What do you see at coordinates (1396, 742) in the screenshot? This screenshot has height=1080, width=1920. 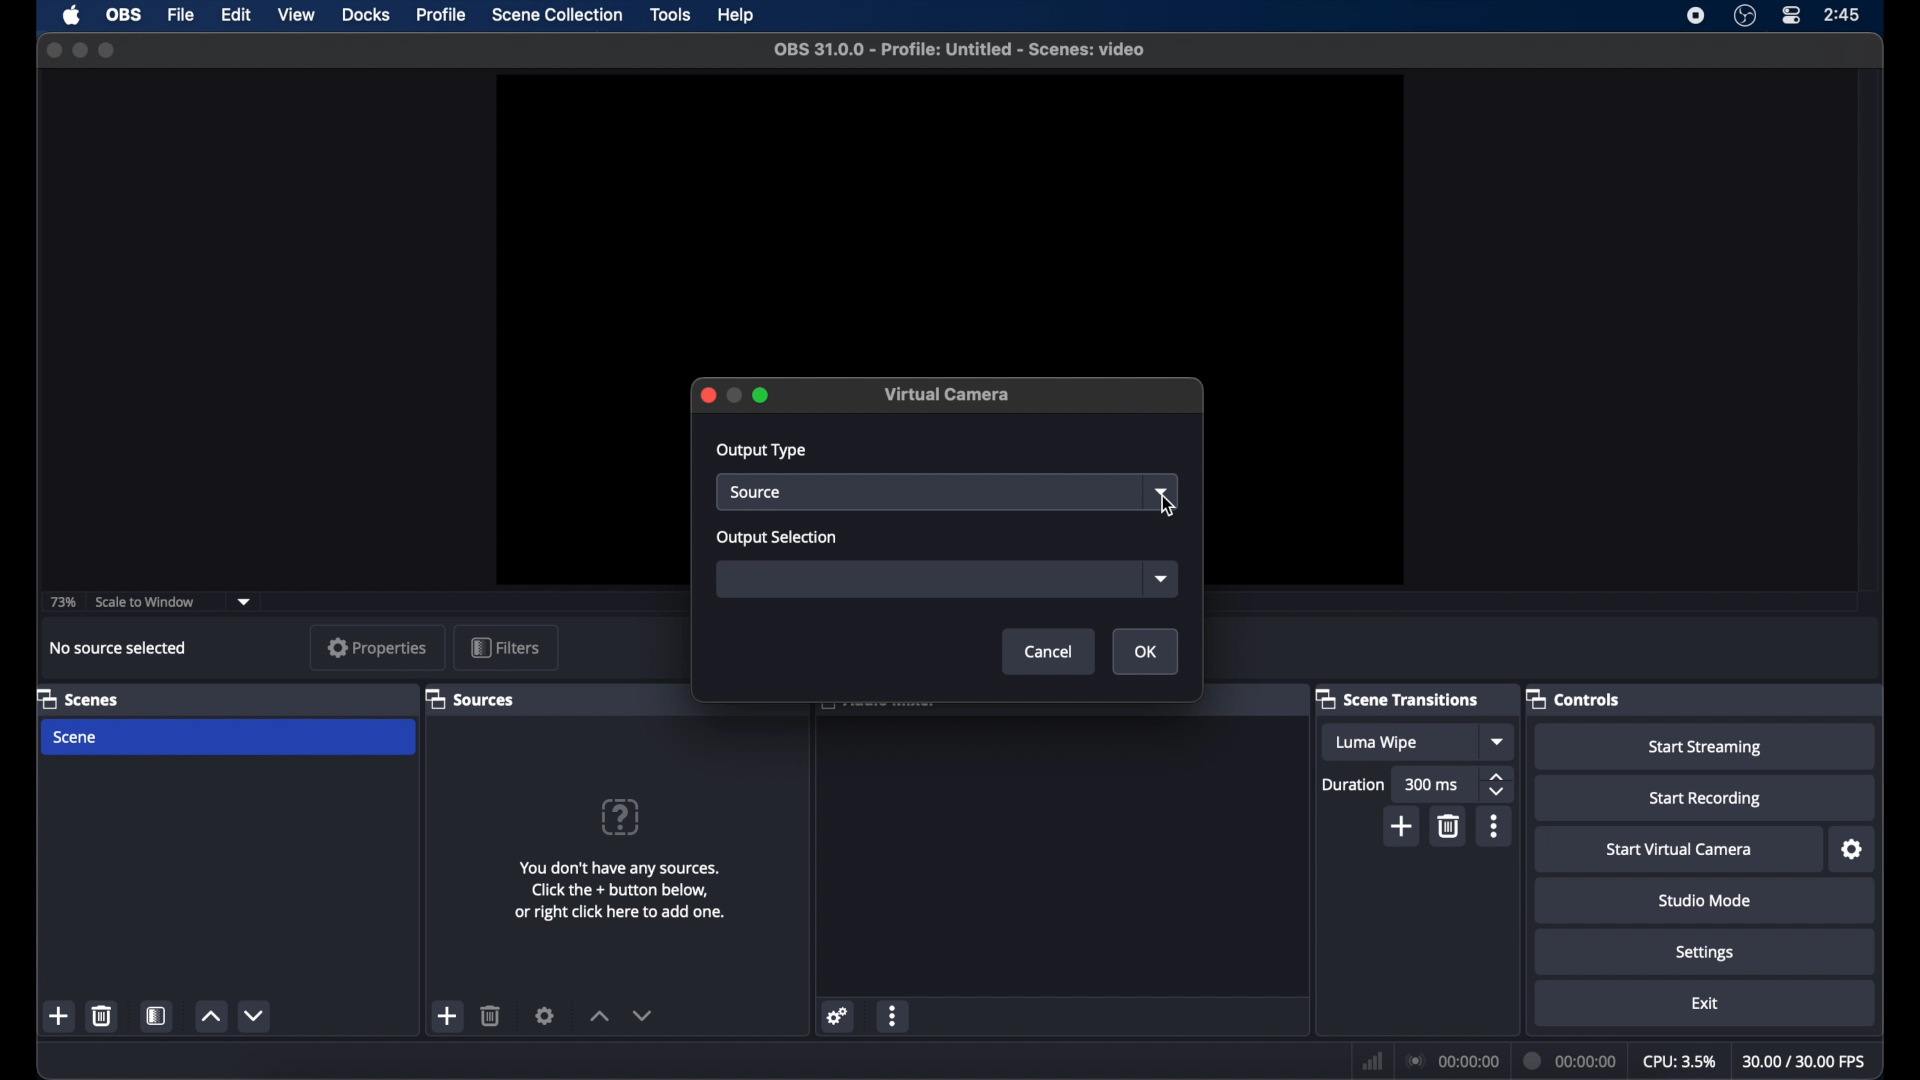 I see `luma wipe` at bounding box center [1396, 742].